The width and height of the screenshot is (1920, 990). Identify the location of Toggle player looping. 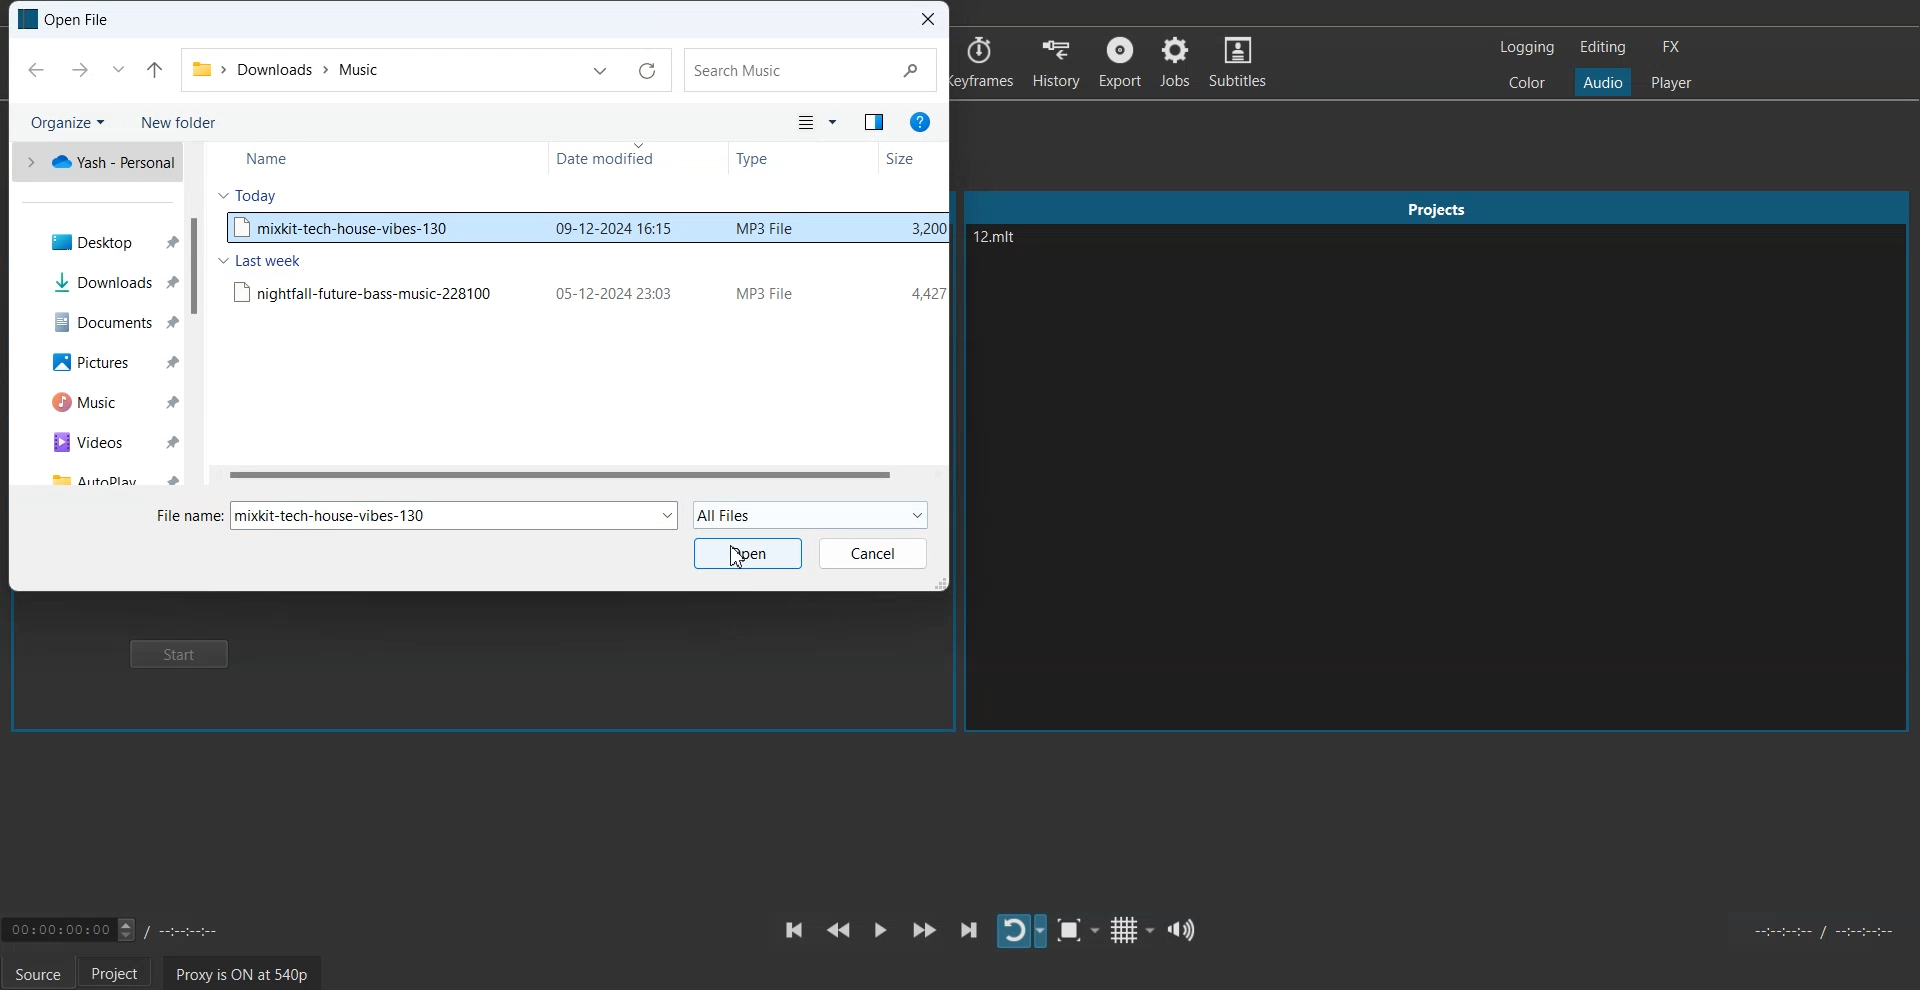
(1020, 931).